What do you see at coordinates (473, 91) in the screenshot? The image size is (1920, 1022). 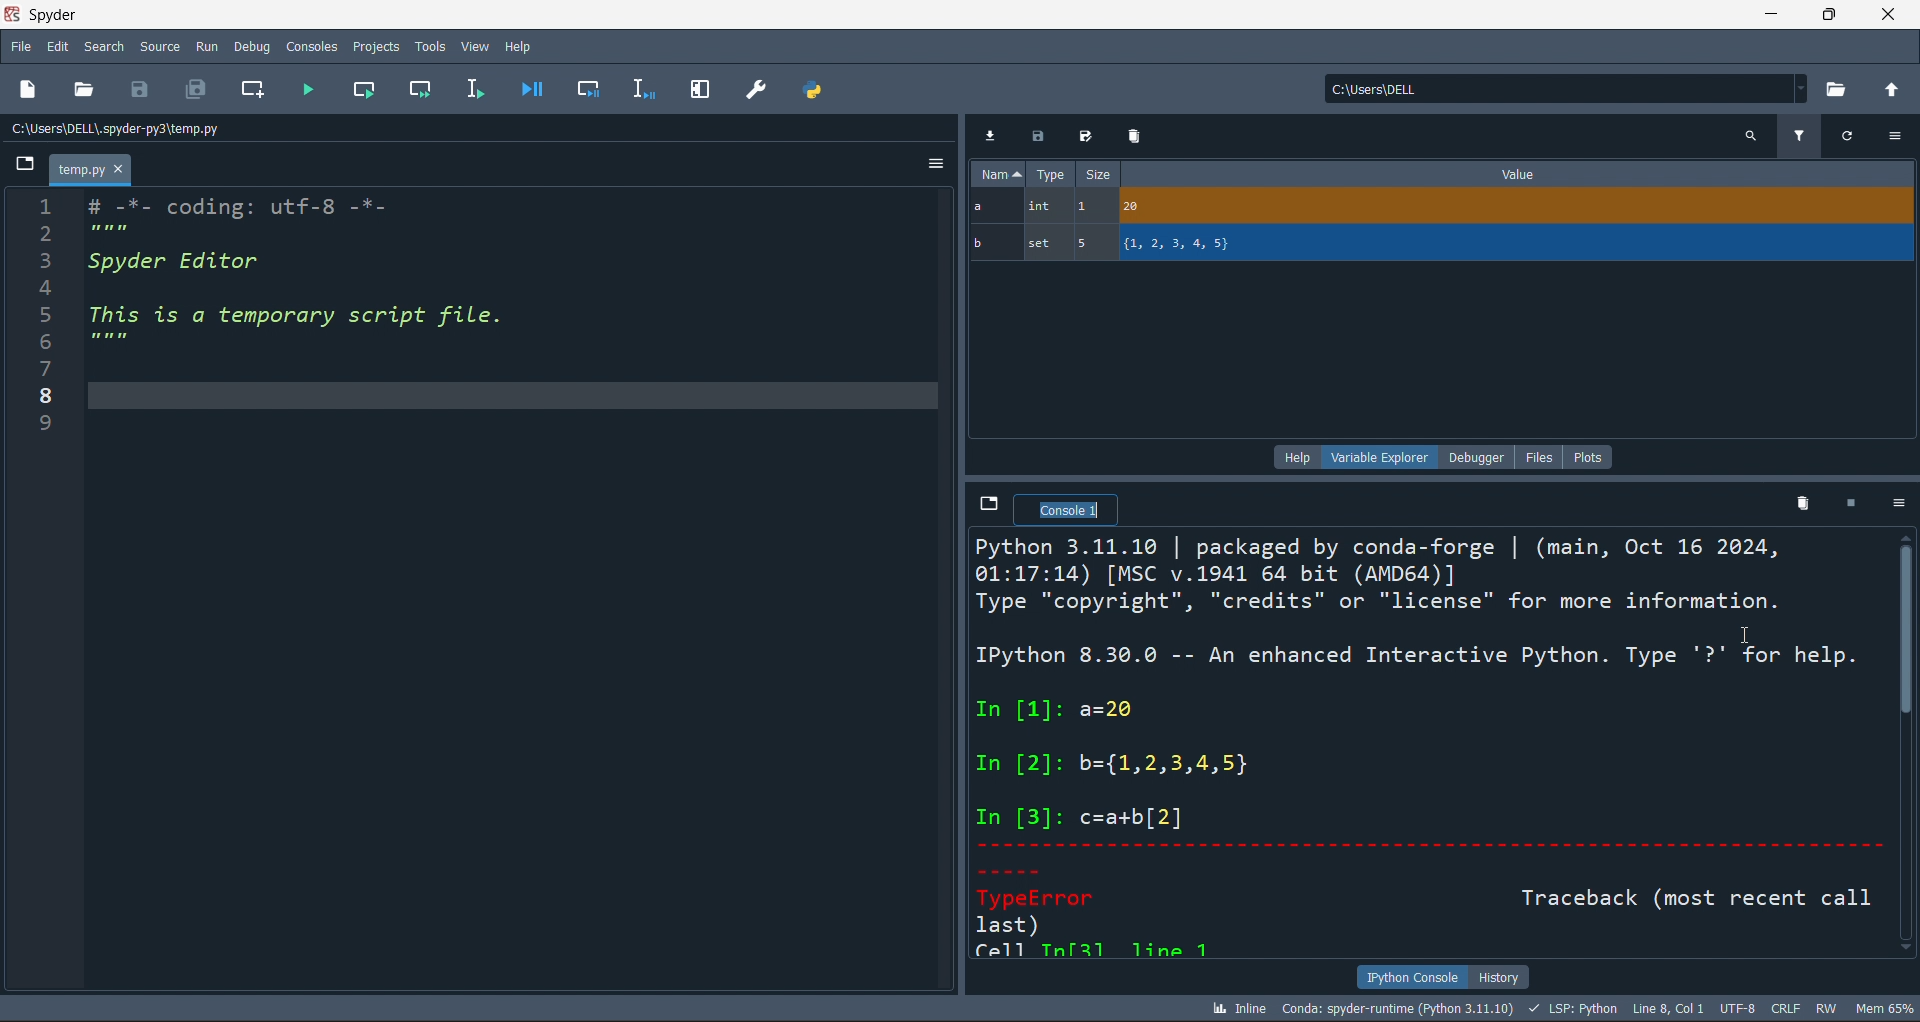 I see `run line` at bounding box center [473, 91].